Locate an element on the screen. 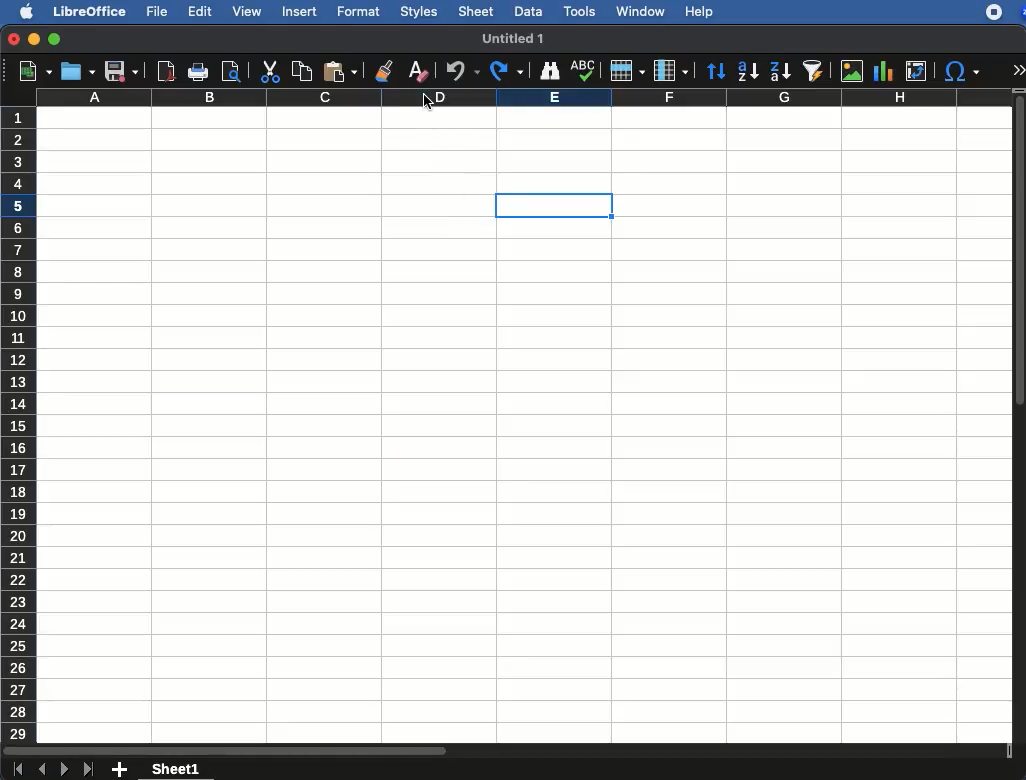 The image size is (1026, 780). undo is located at coordinates (459, 72).